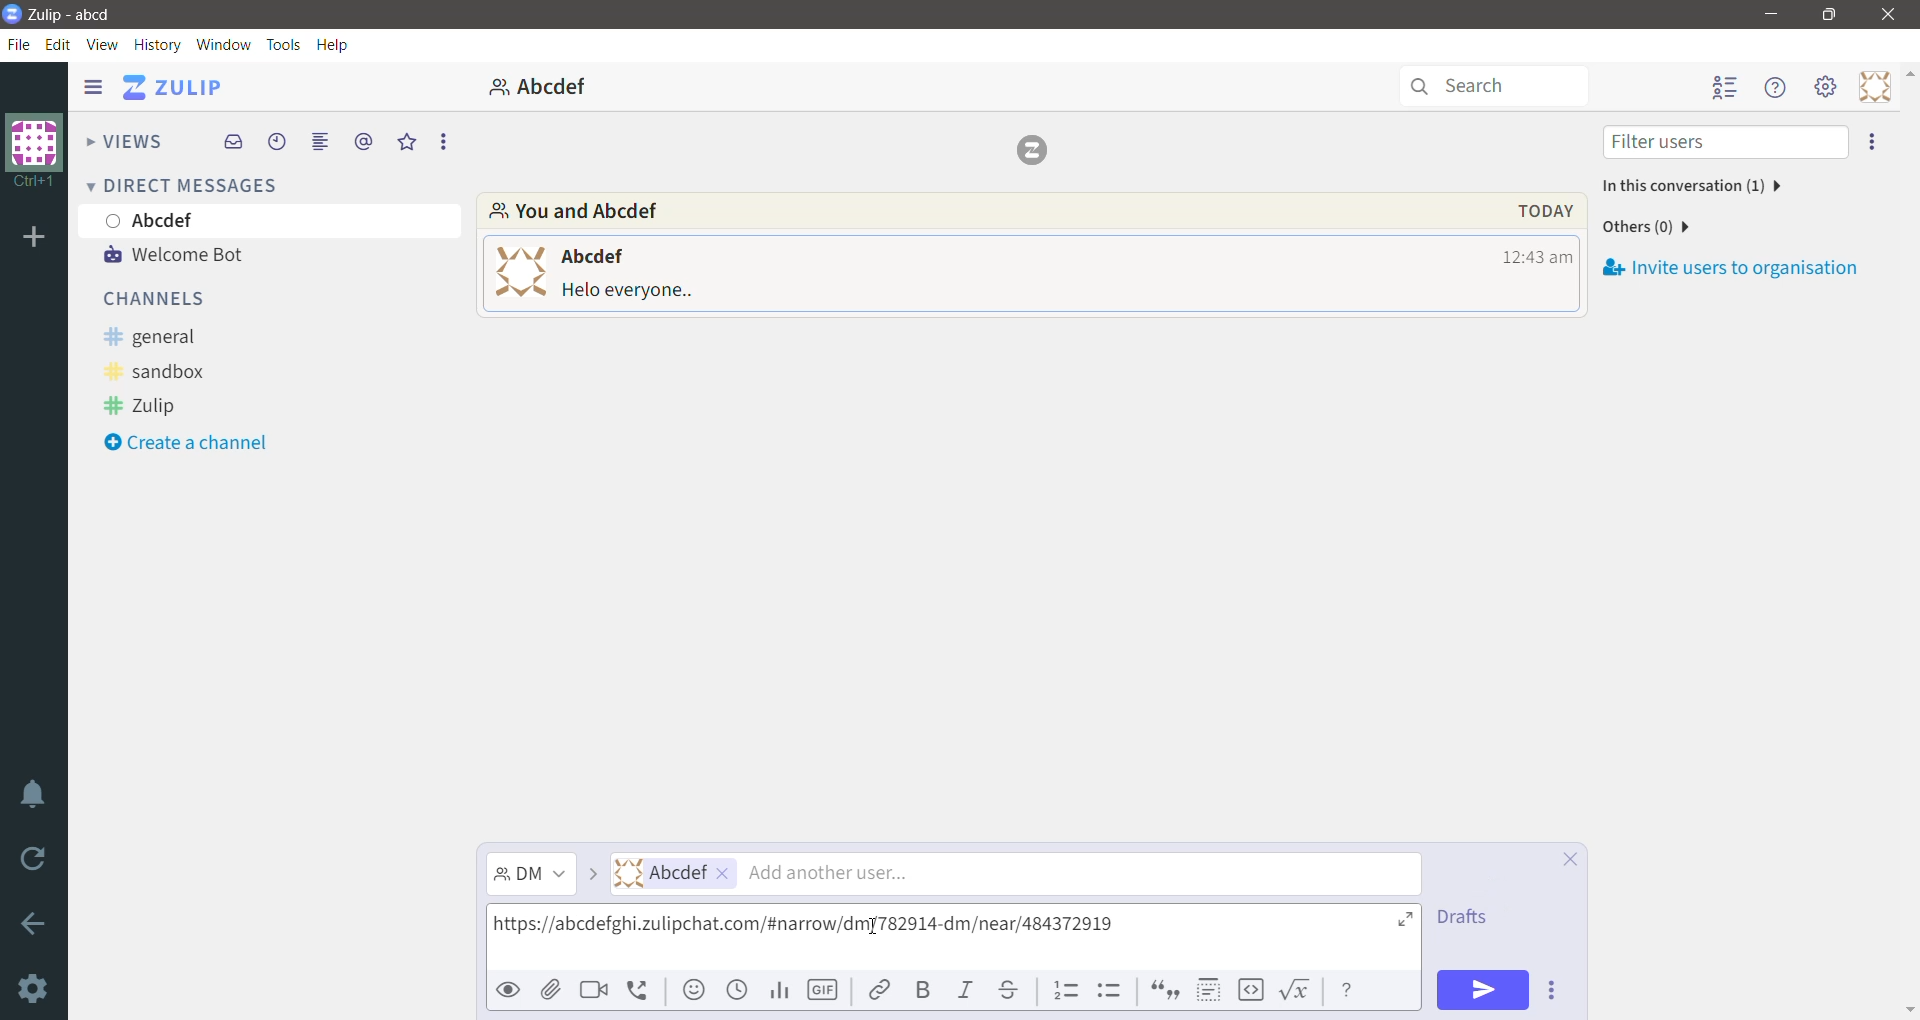 The height and width of the screenshot is (1020, 1920). Describe the element at coordinates (103, 44) in the screenshot. I see `View` at that location.